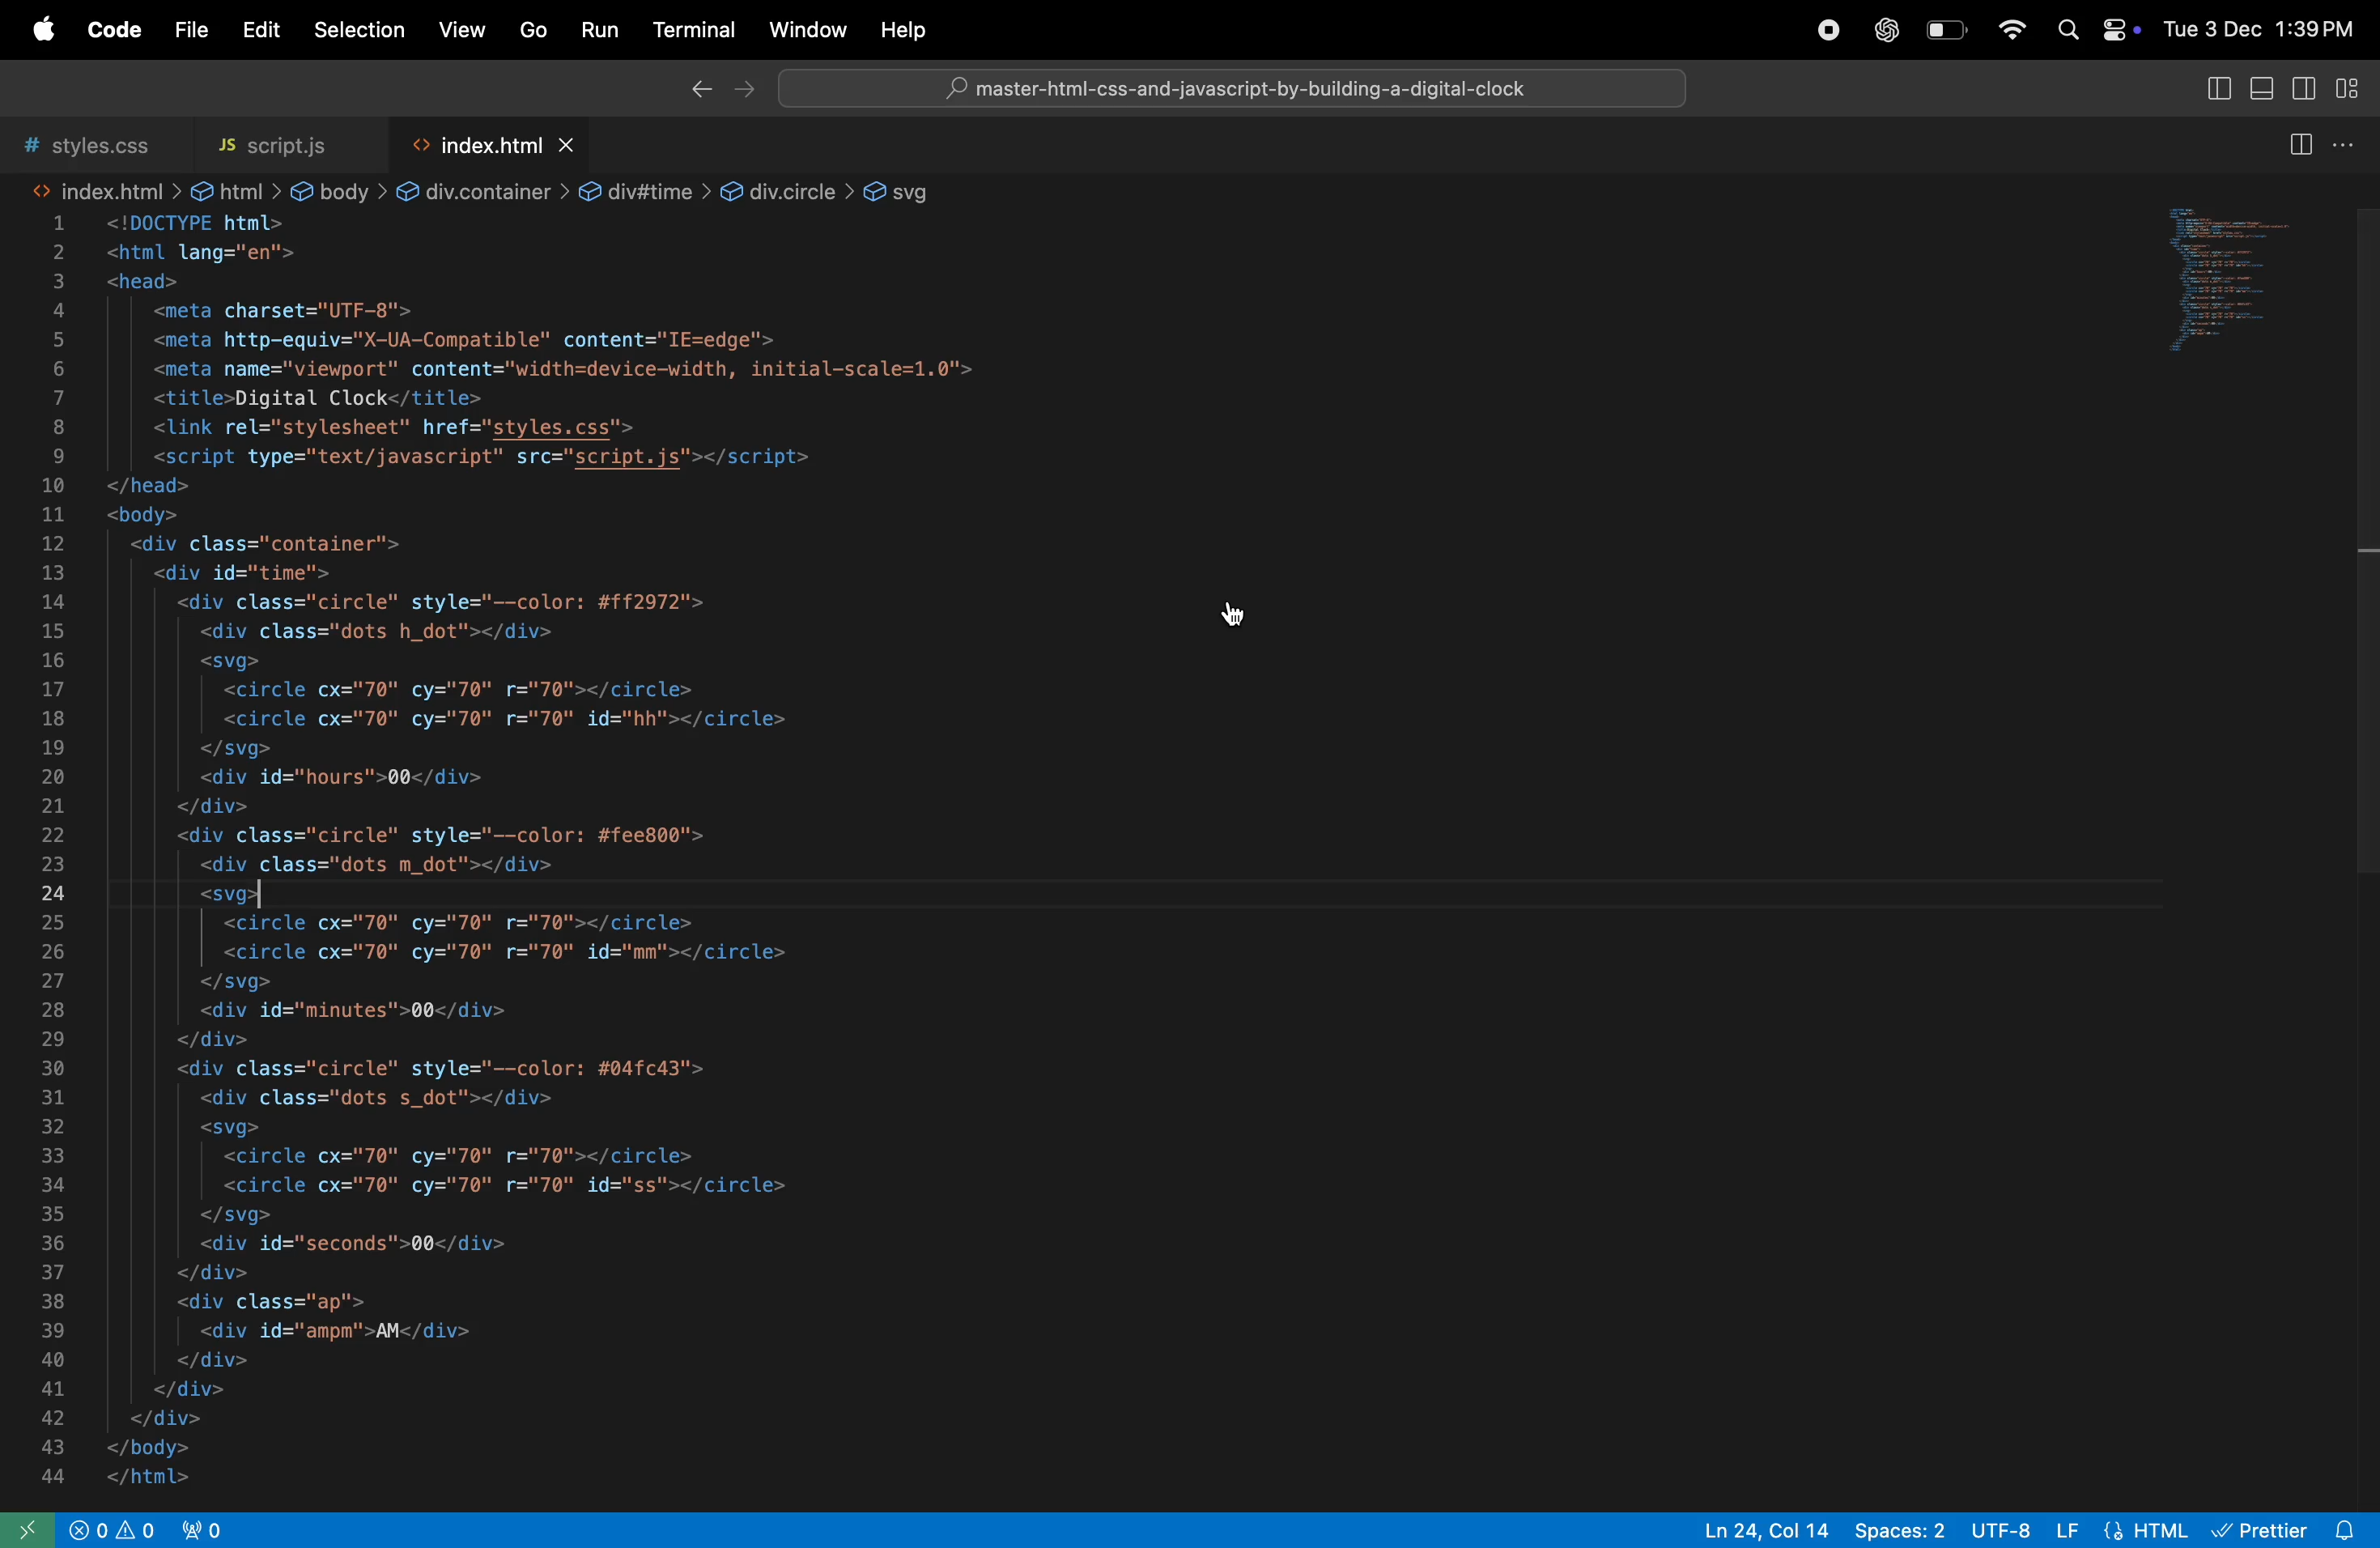 Image resolution: width=2380 pixels, height=1548 pixels. What do you see at coordinates (256, 32) in the screenshot?
I see `edit` at bounding box center [256, 32].